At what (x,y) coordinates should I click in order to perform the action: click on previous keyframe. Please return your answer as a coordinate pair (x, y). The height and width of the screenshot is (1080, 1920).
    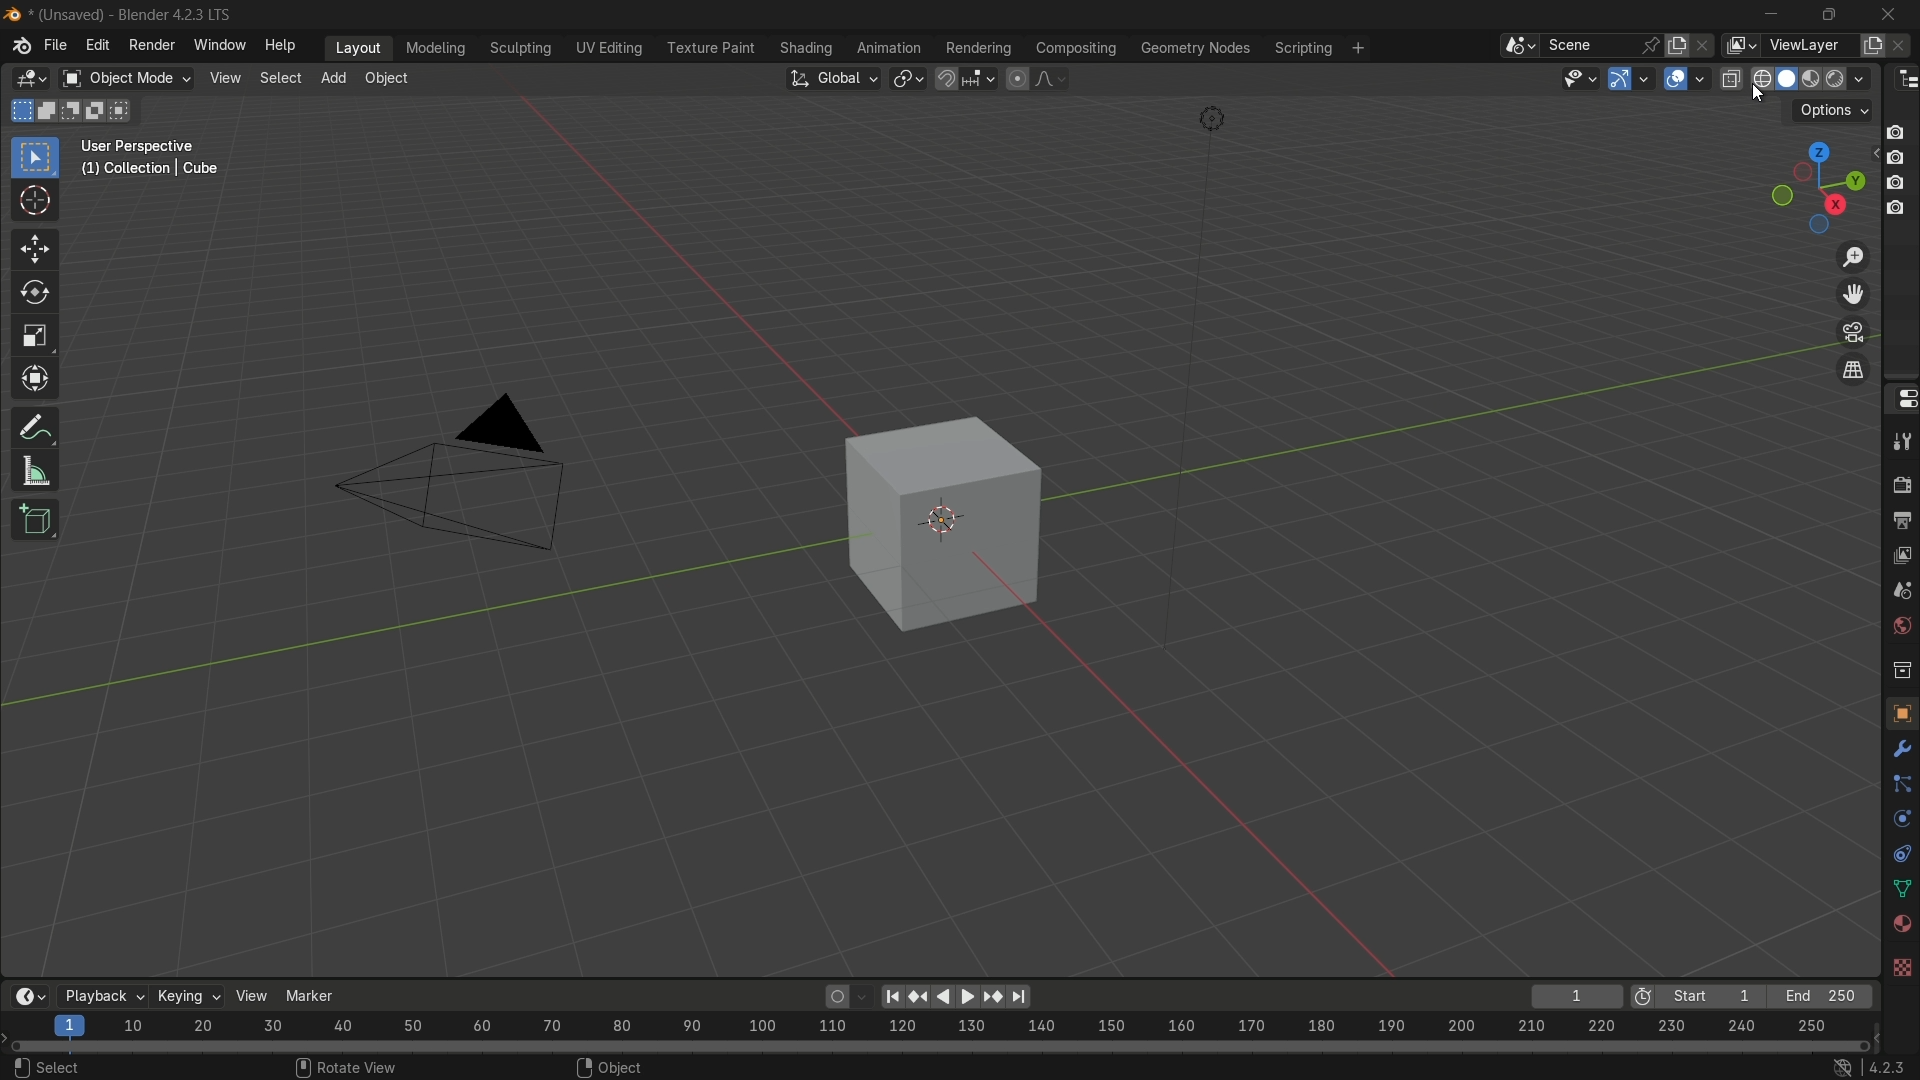
    Looking at the image, I should click on (919, 999).